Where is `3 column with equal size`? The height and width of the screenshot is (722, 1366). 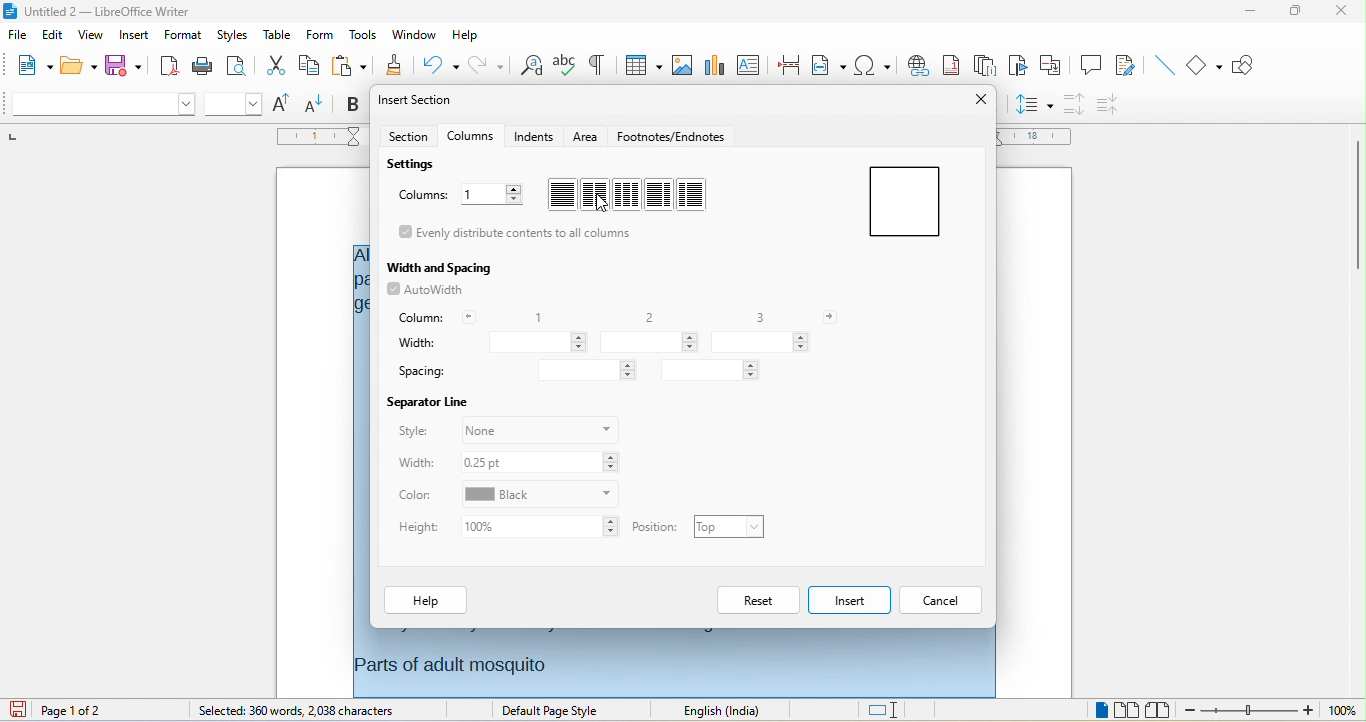
3 column with equal size is located at coordinates (627, 194).